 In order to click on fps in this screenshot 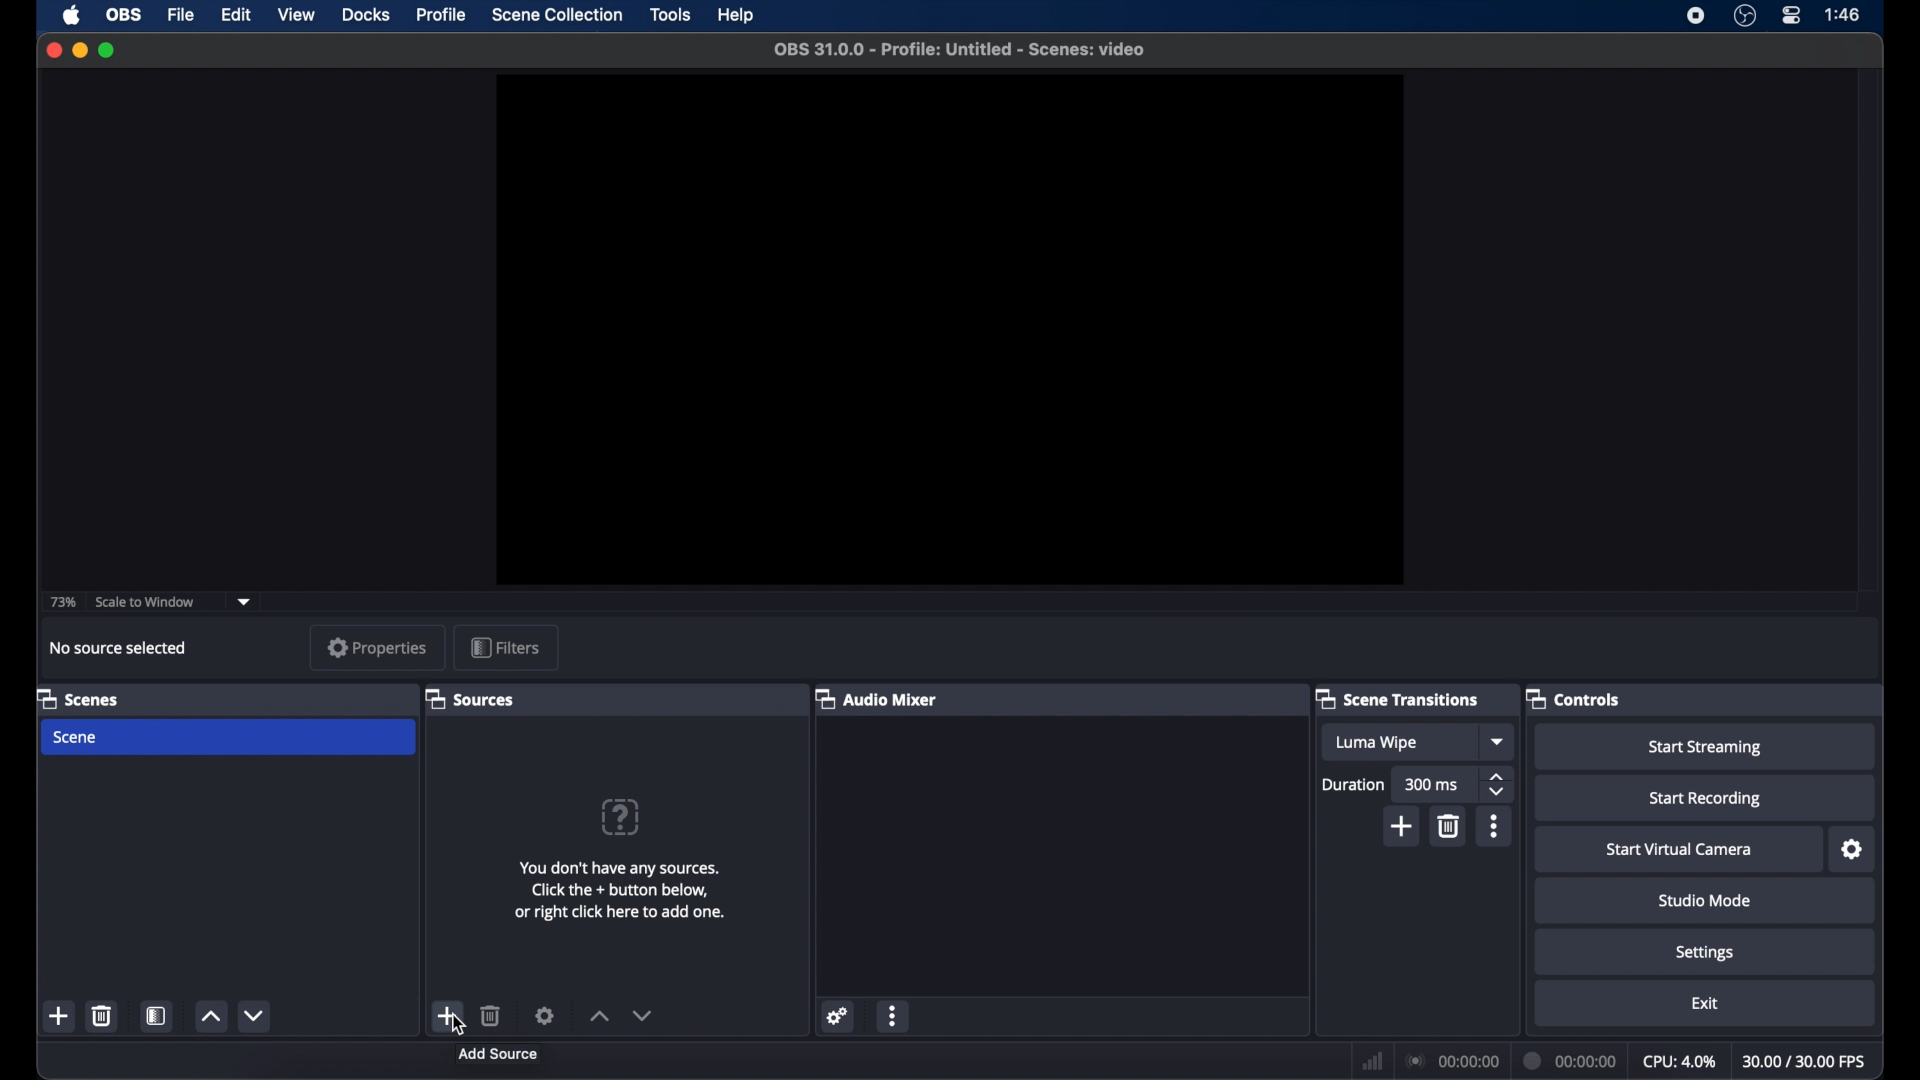, I will do `click(1806, 1061)`.